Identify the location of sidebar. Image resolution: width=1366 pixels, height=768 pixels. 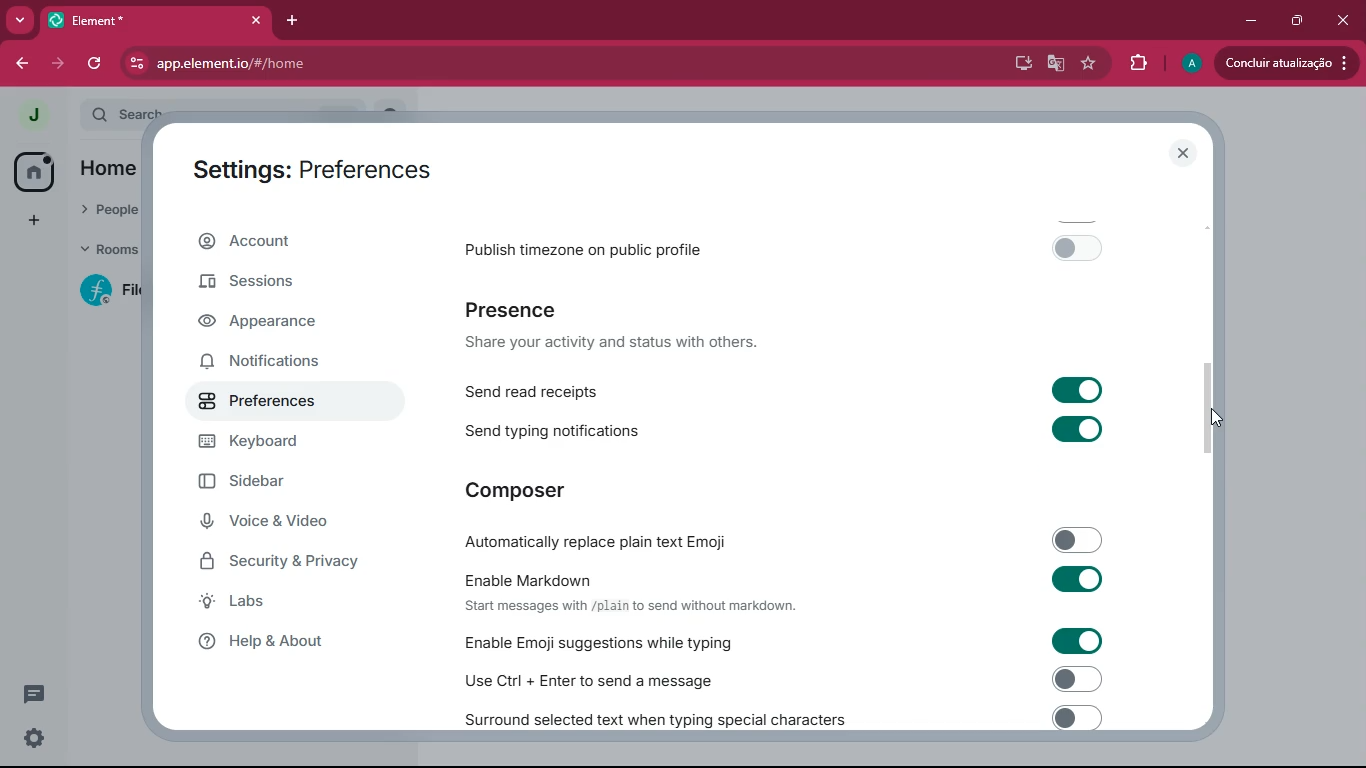
(271, 484).